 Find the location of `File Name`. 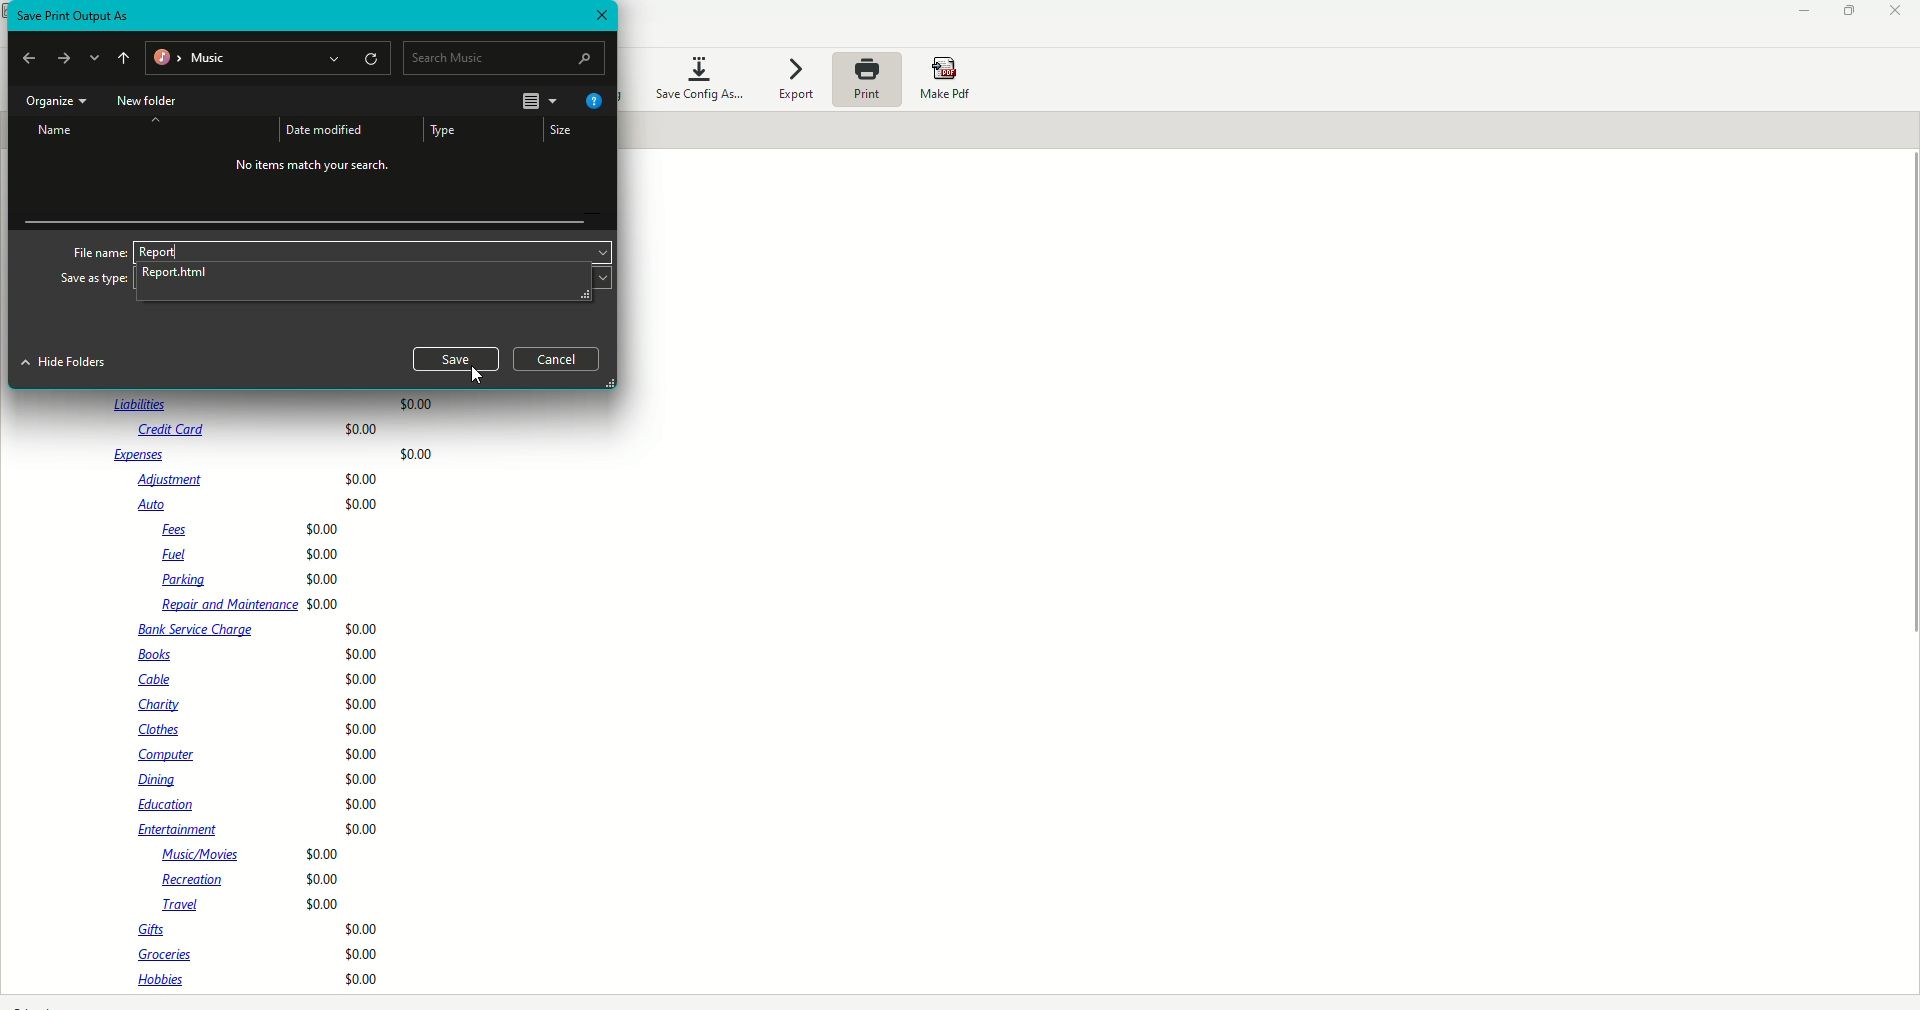

File Name is located at coordinates (96, 250).